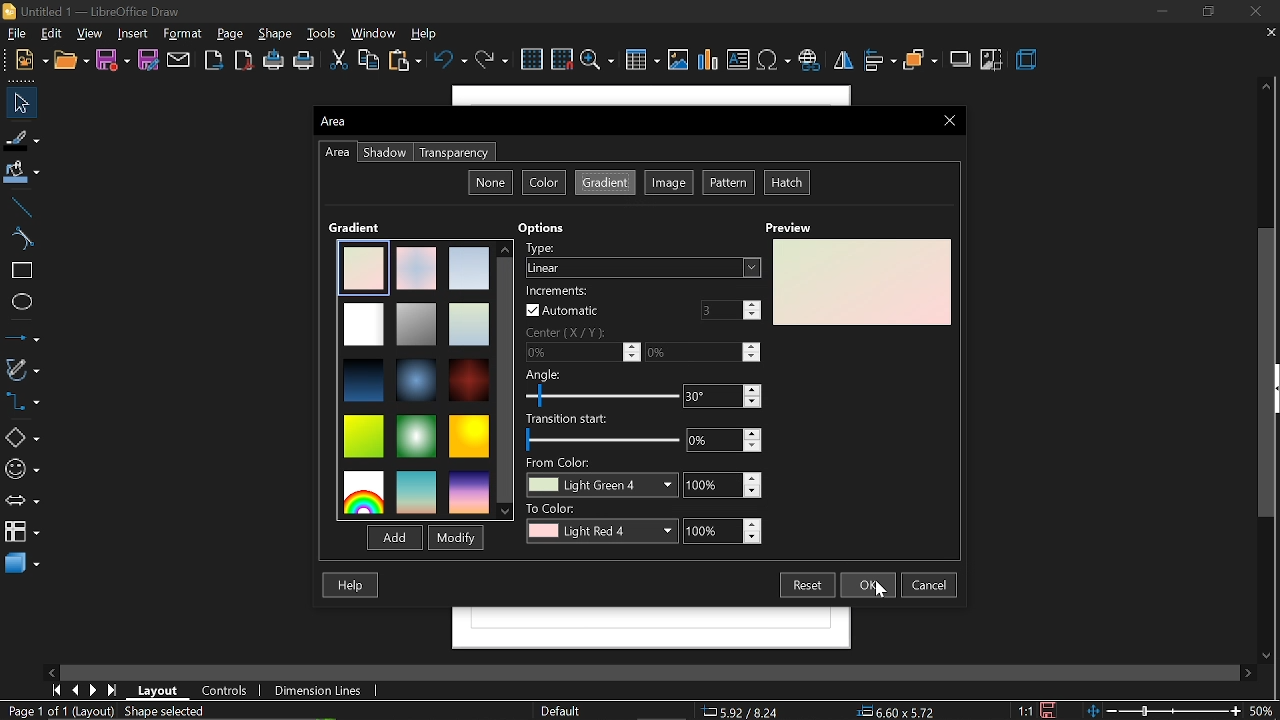  Describe the element at coordinates (602, 523) in the screenshot. I see `to color` at that location.